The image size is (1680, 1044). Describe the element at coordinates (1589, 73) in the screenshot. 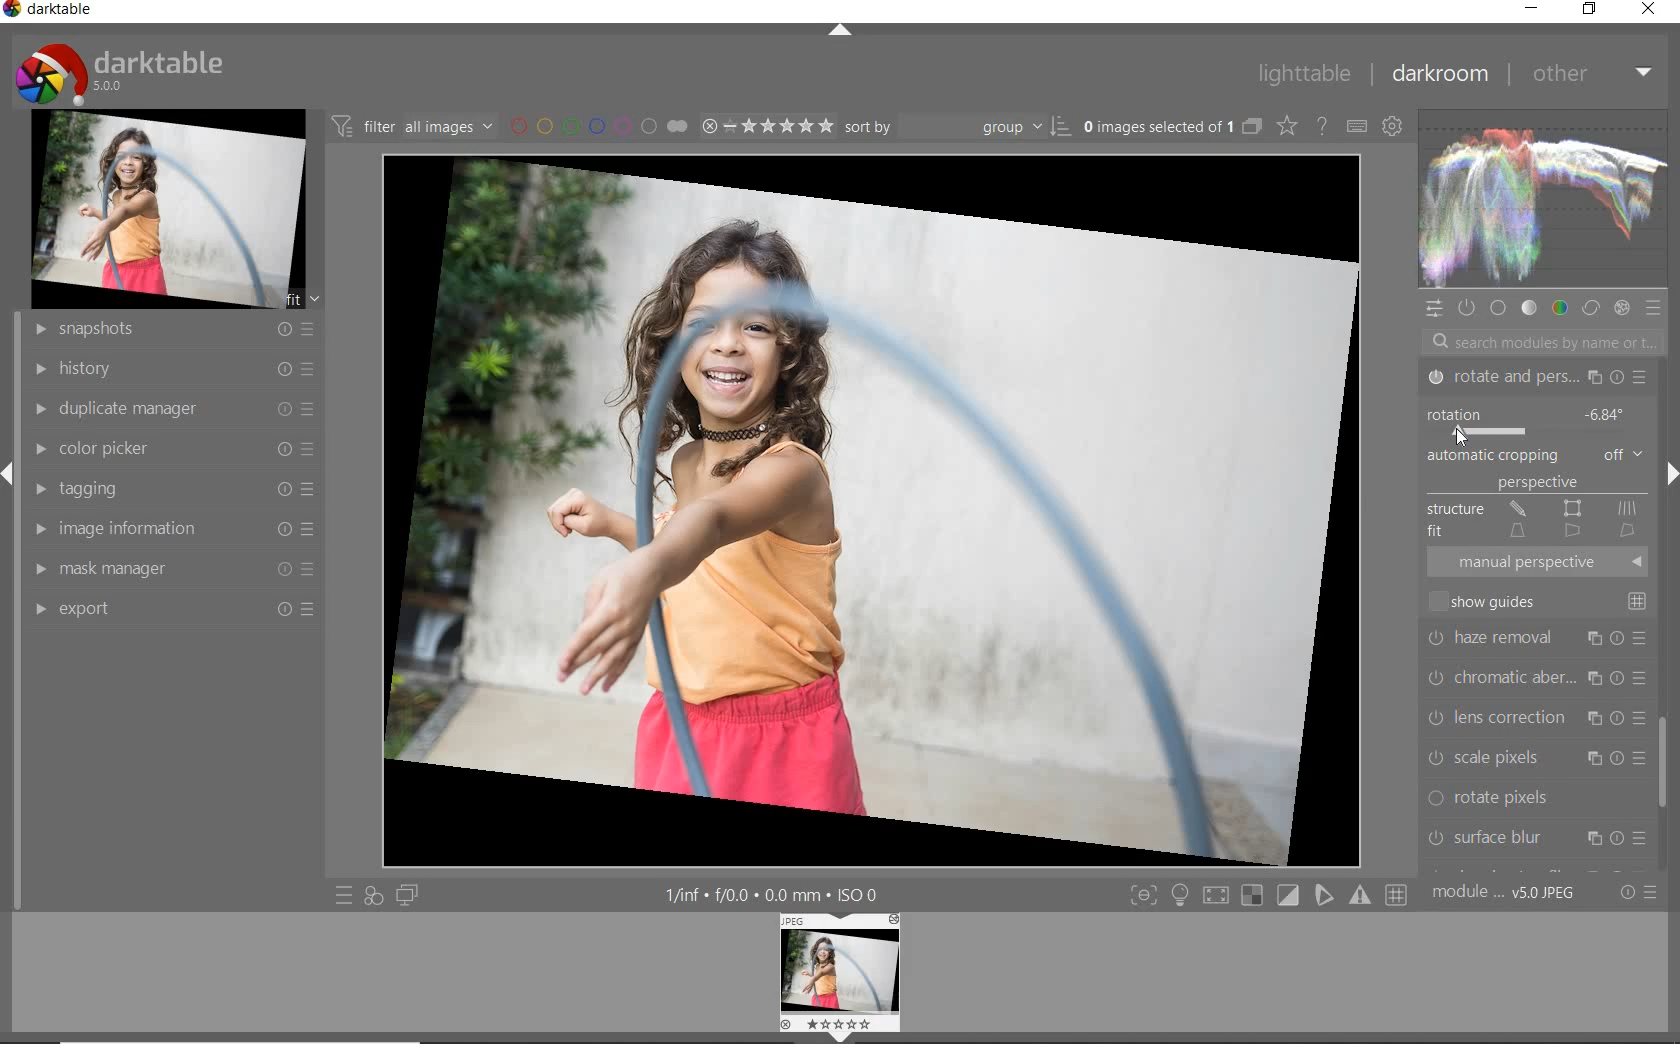

I see `other` at that location.